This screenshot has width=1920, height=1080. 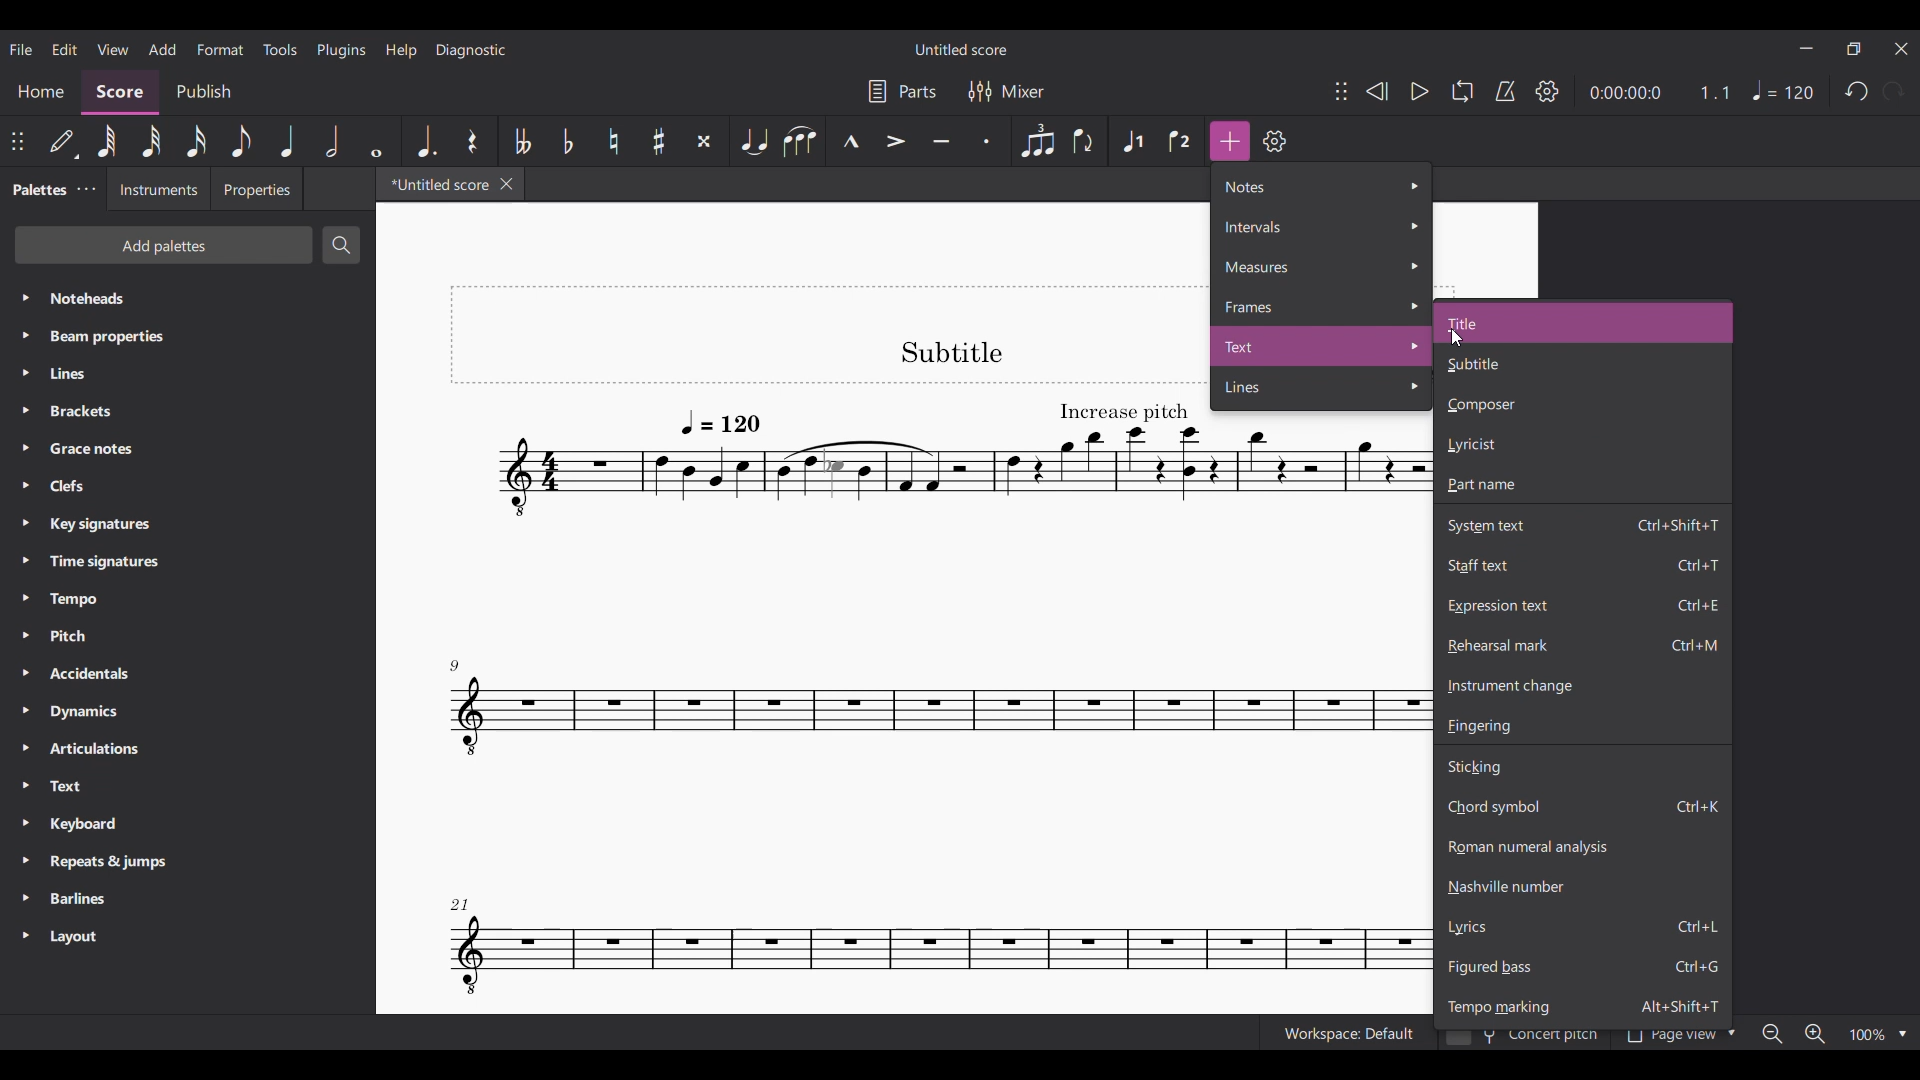 What do you see at coordinates (187, 561) in the screenshot?
I see `Time signatures` at bounding box center [187, 561].